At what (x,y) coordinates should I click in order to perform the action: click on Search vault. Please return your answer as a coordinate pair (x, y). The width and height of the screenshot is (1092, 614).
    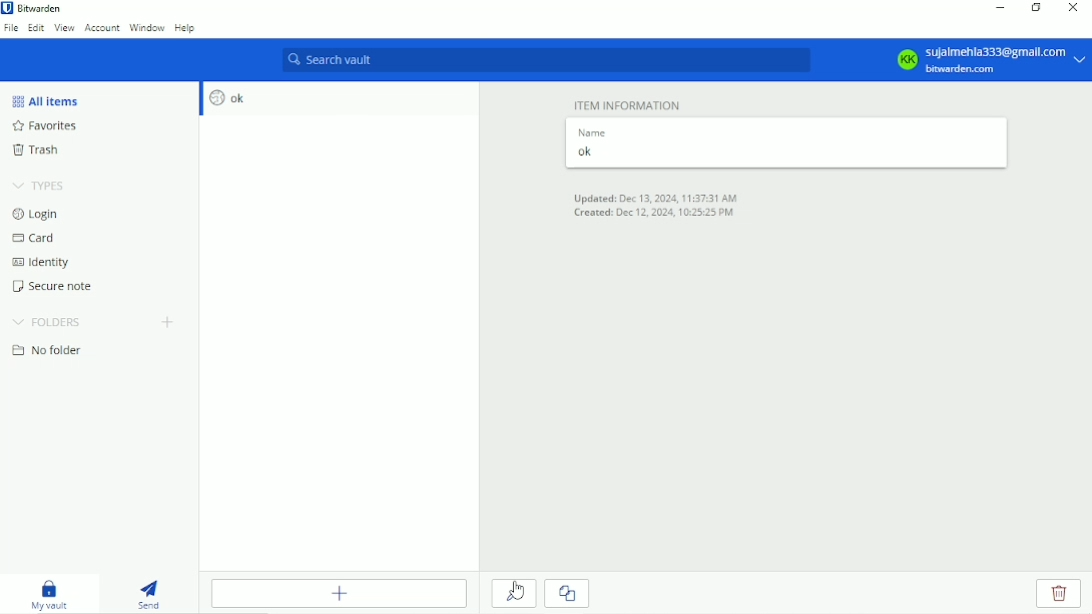
    Looking at the image, I should click on (543, 61).